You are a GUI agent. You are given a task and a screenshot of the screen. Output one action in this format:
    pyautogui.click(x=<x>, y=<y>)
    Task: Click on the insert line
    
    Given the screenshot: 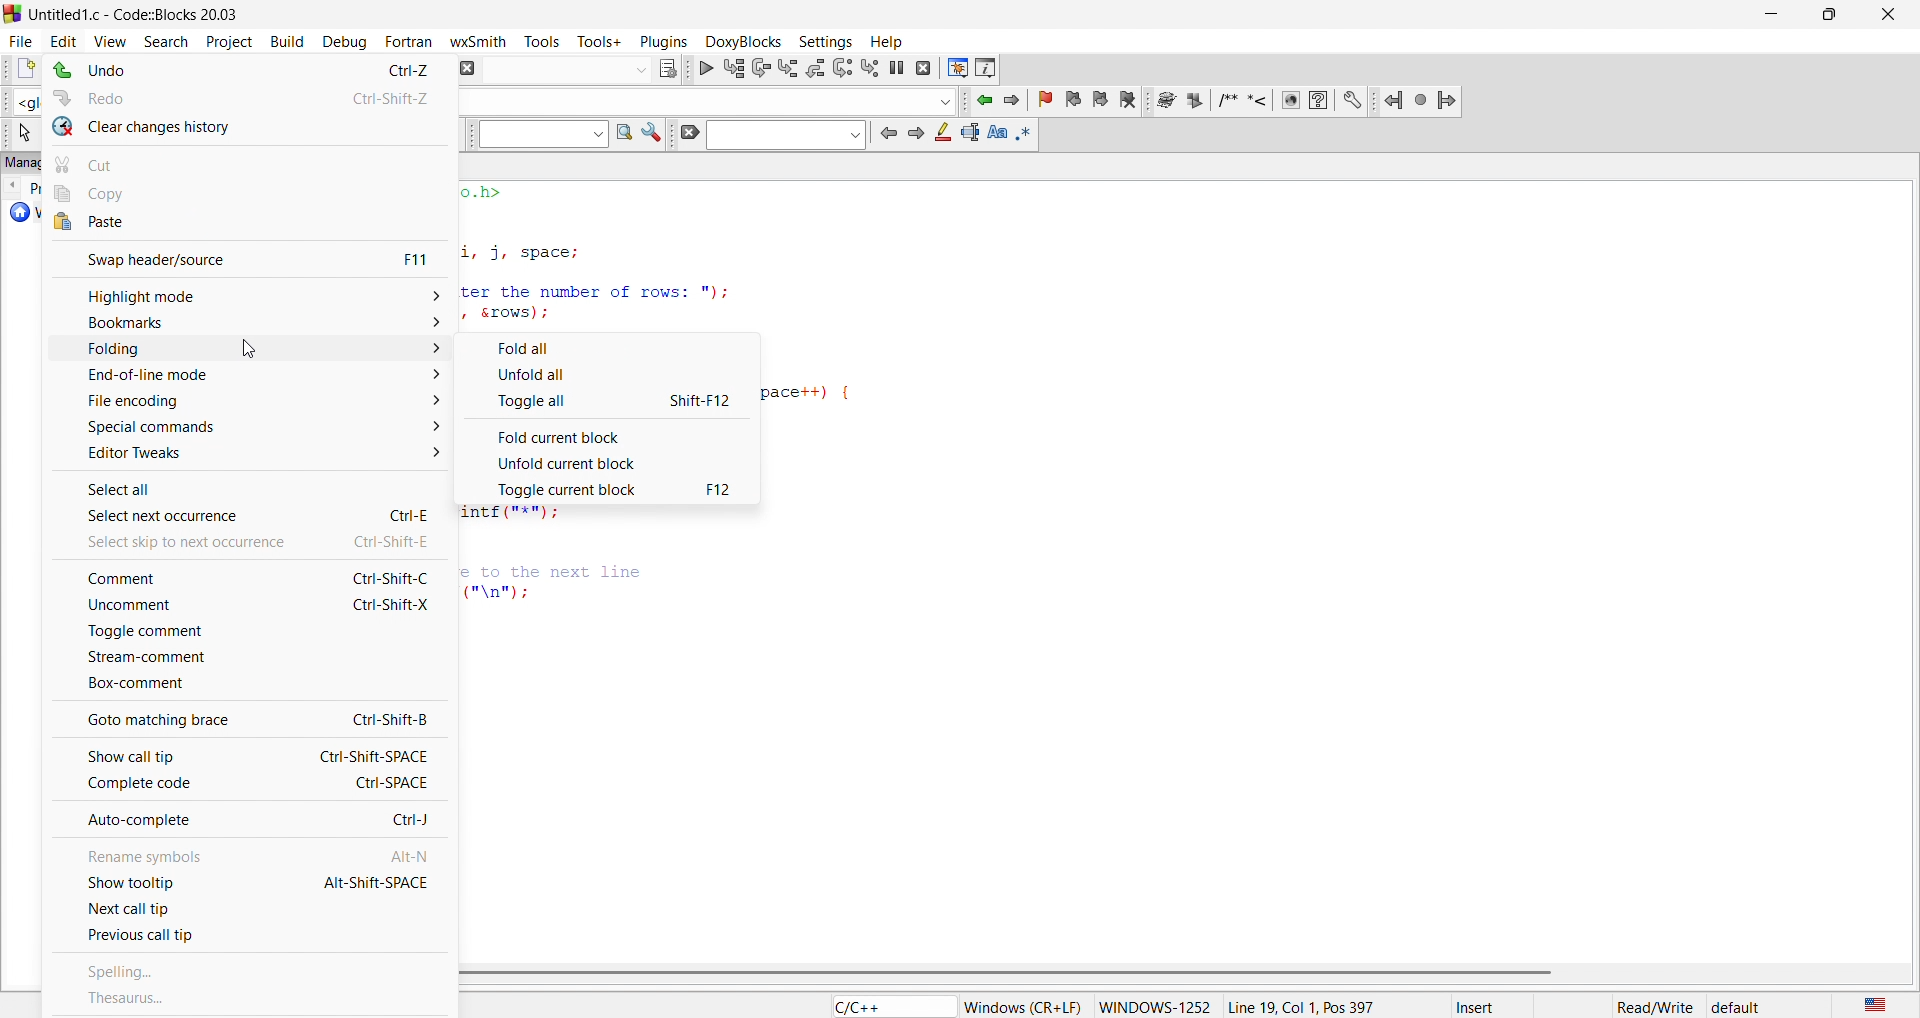 What is the action you would take?
    pyautogui.click(x=1261, y=100)
    